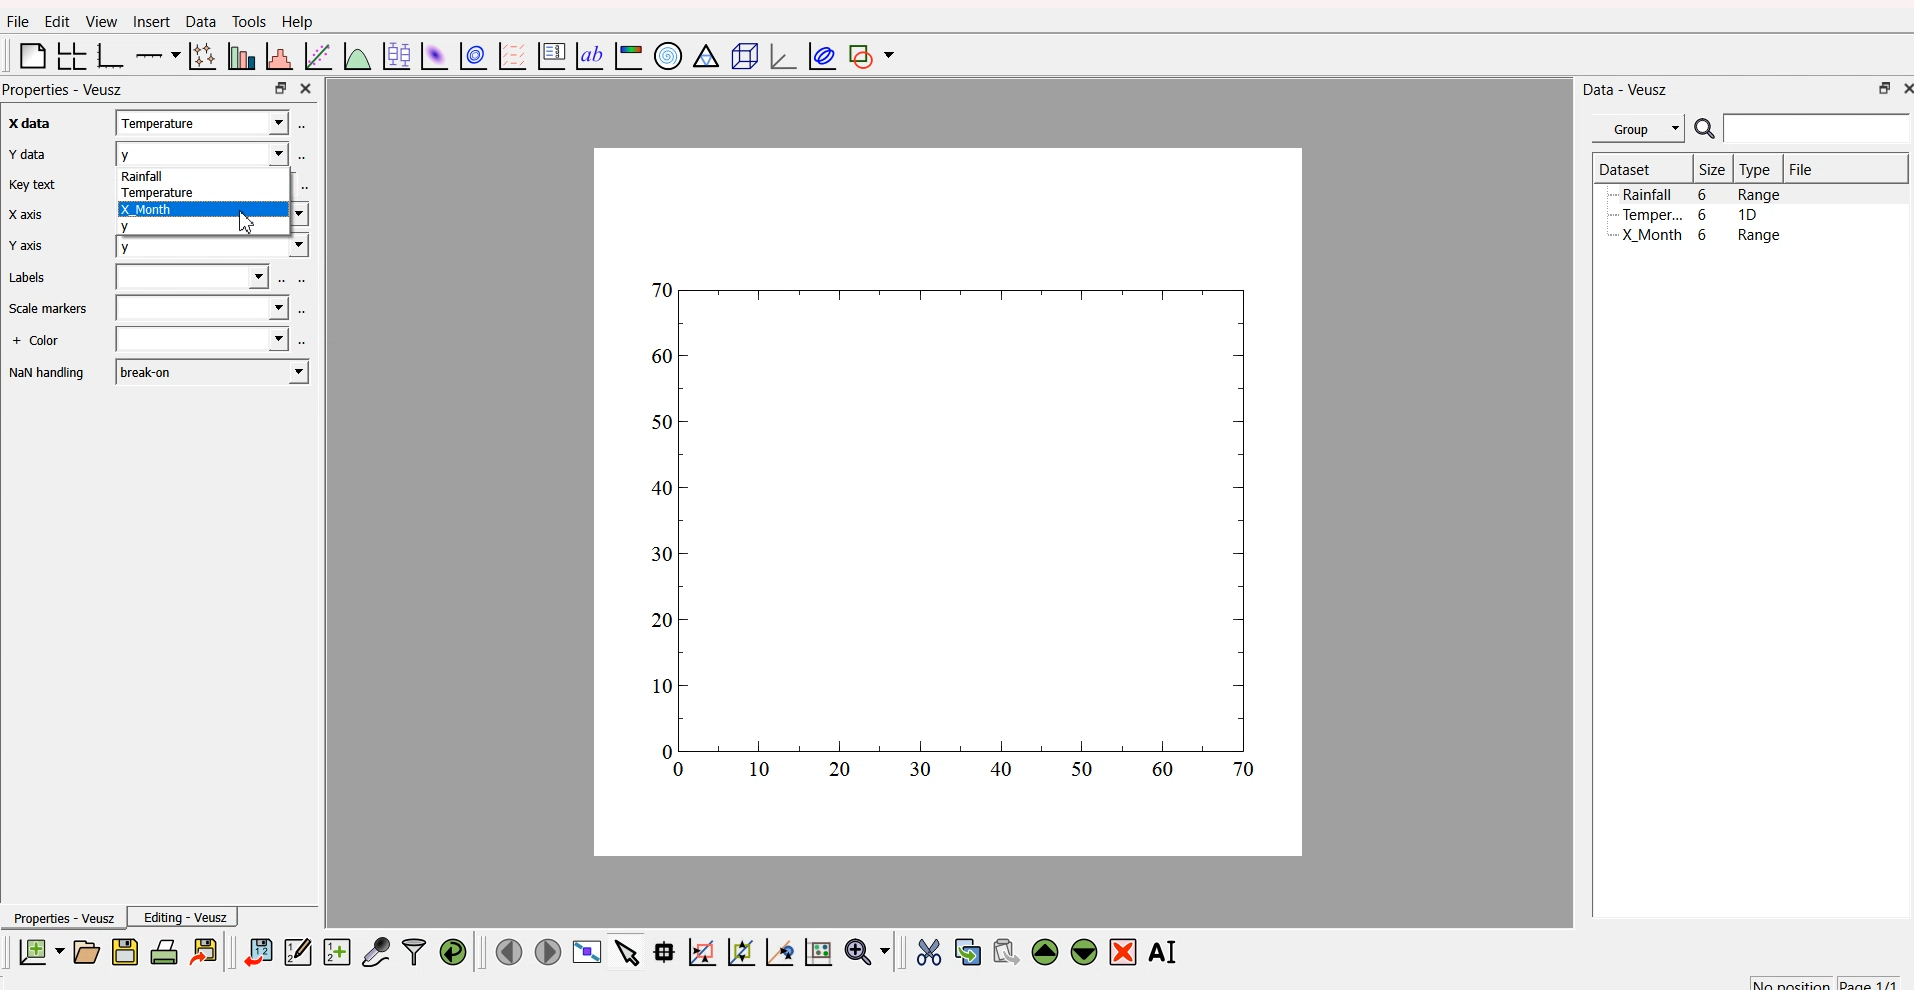 This screenshot has height=990, width=1914. Describe the element at coordinates (48, 374) in the screenshot. I see `NaN handling` at that location.